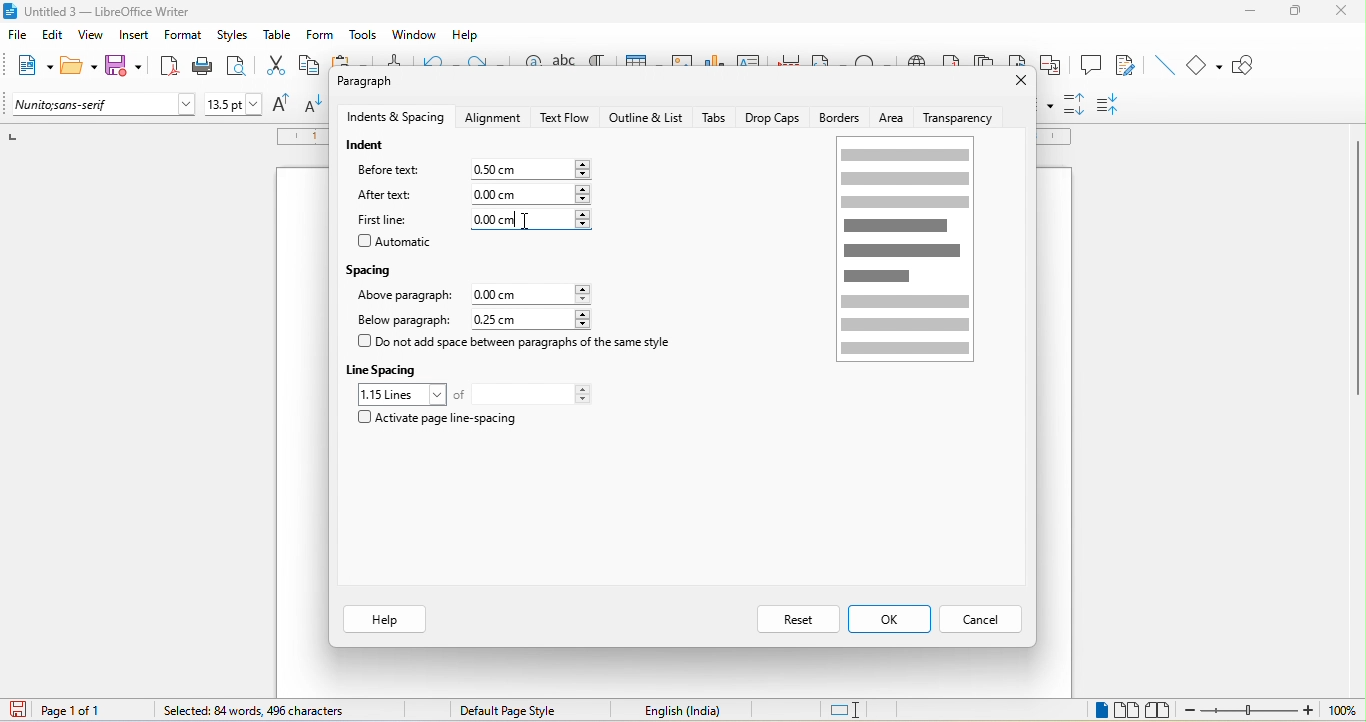 This screenshot has width=1366, height=722. What do you see at coordinates (364, 417) in the screenshot?
I see `checkbox` at bounding box center [364, 417].